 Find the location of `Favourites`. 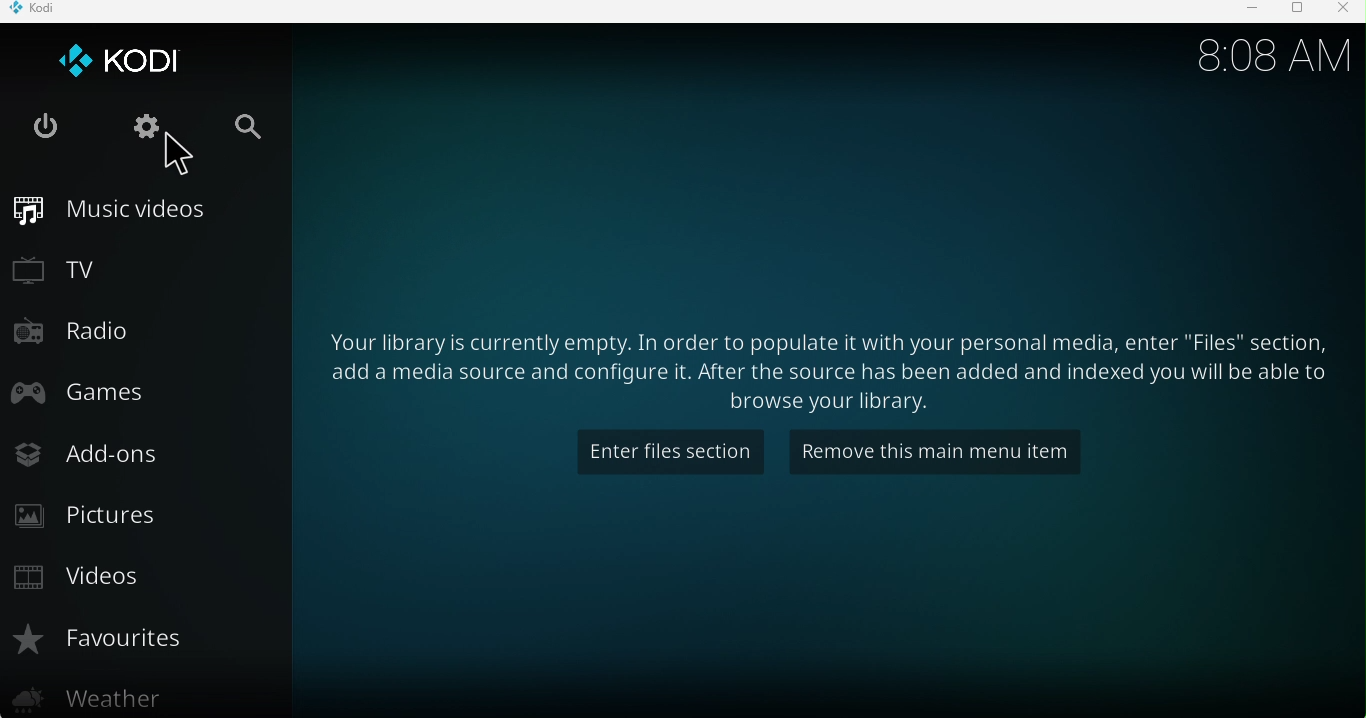

Favourites is located at coordinates (117, 639).